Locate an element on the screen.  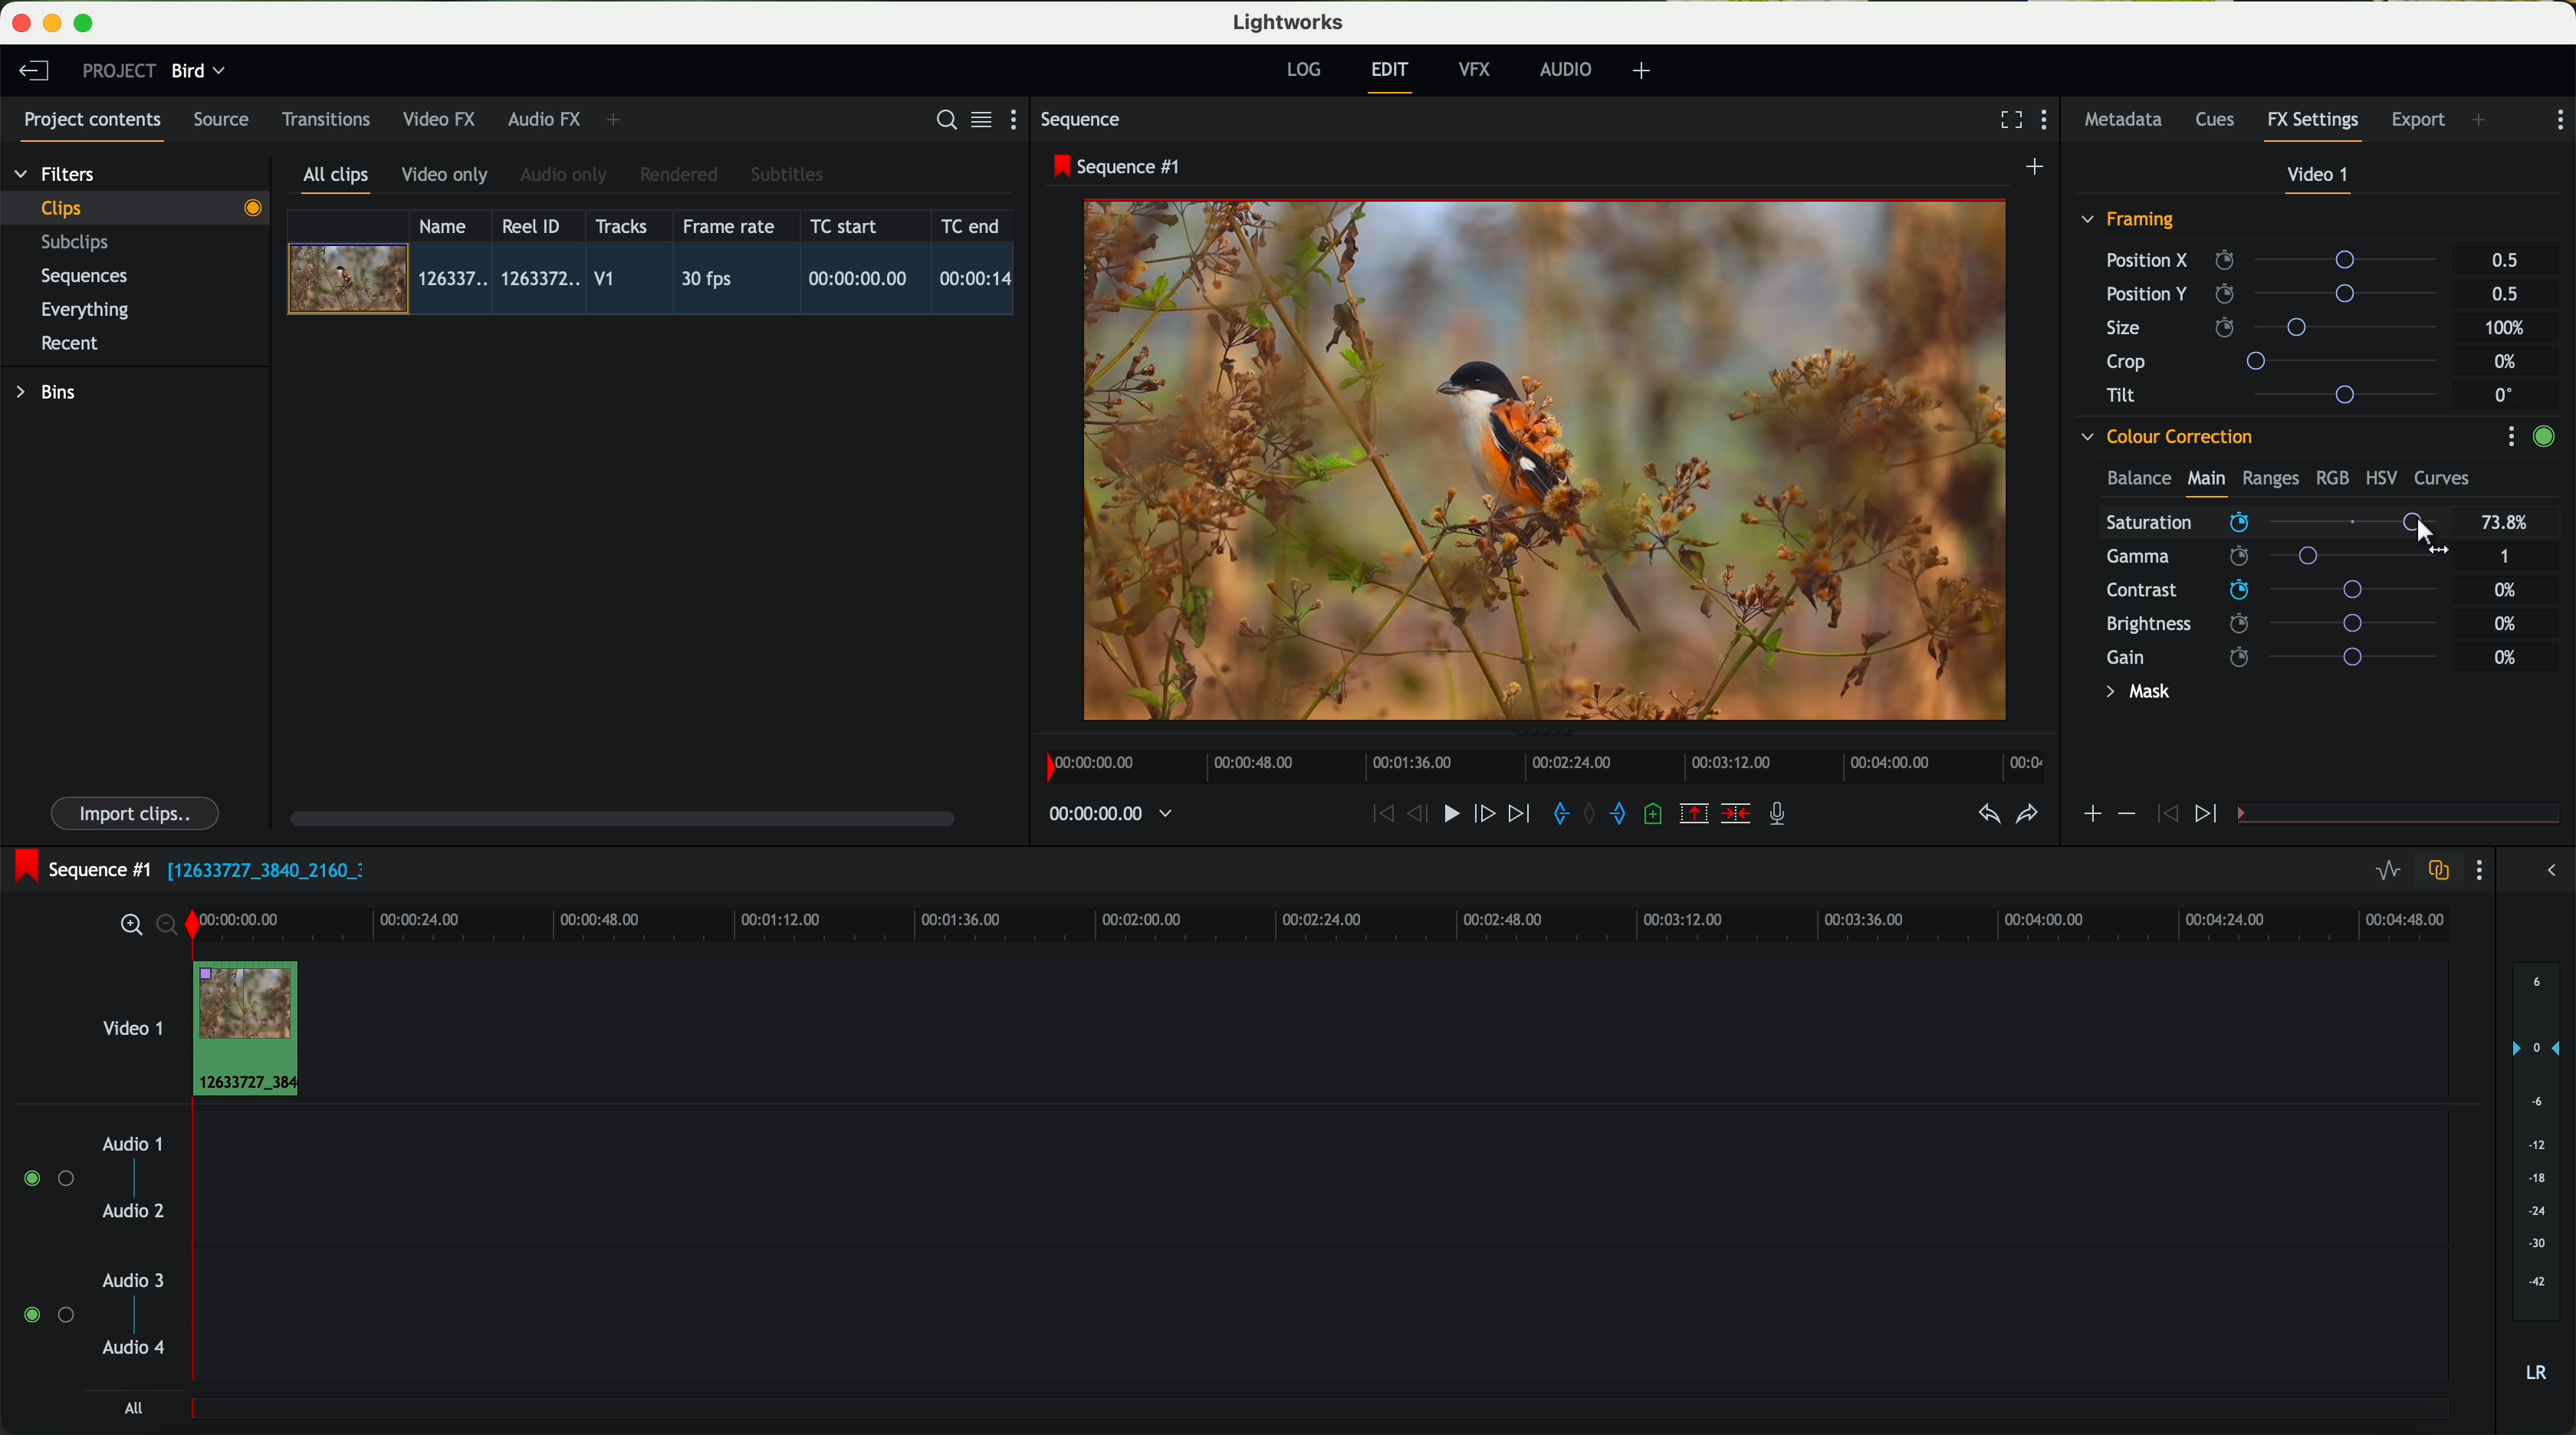
Reel ID is located at coordinates (536, 225).